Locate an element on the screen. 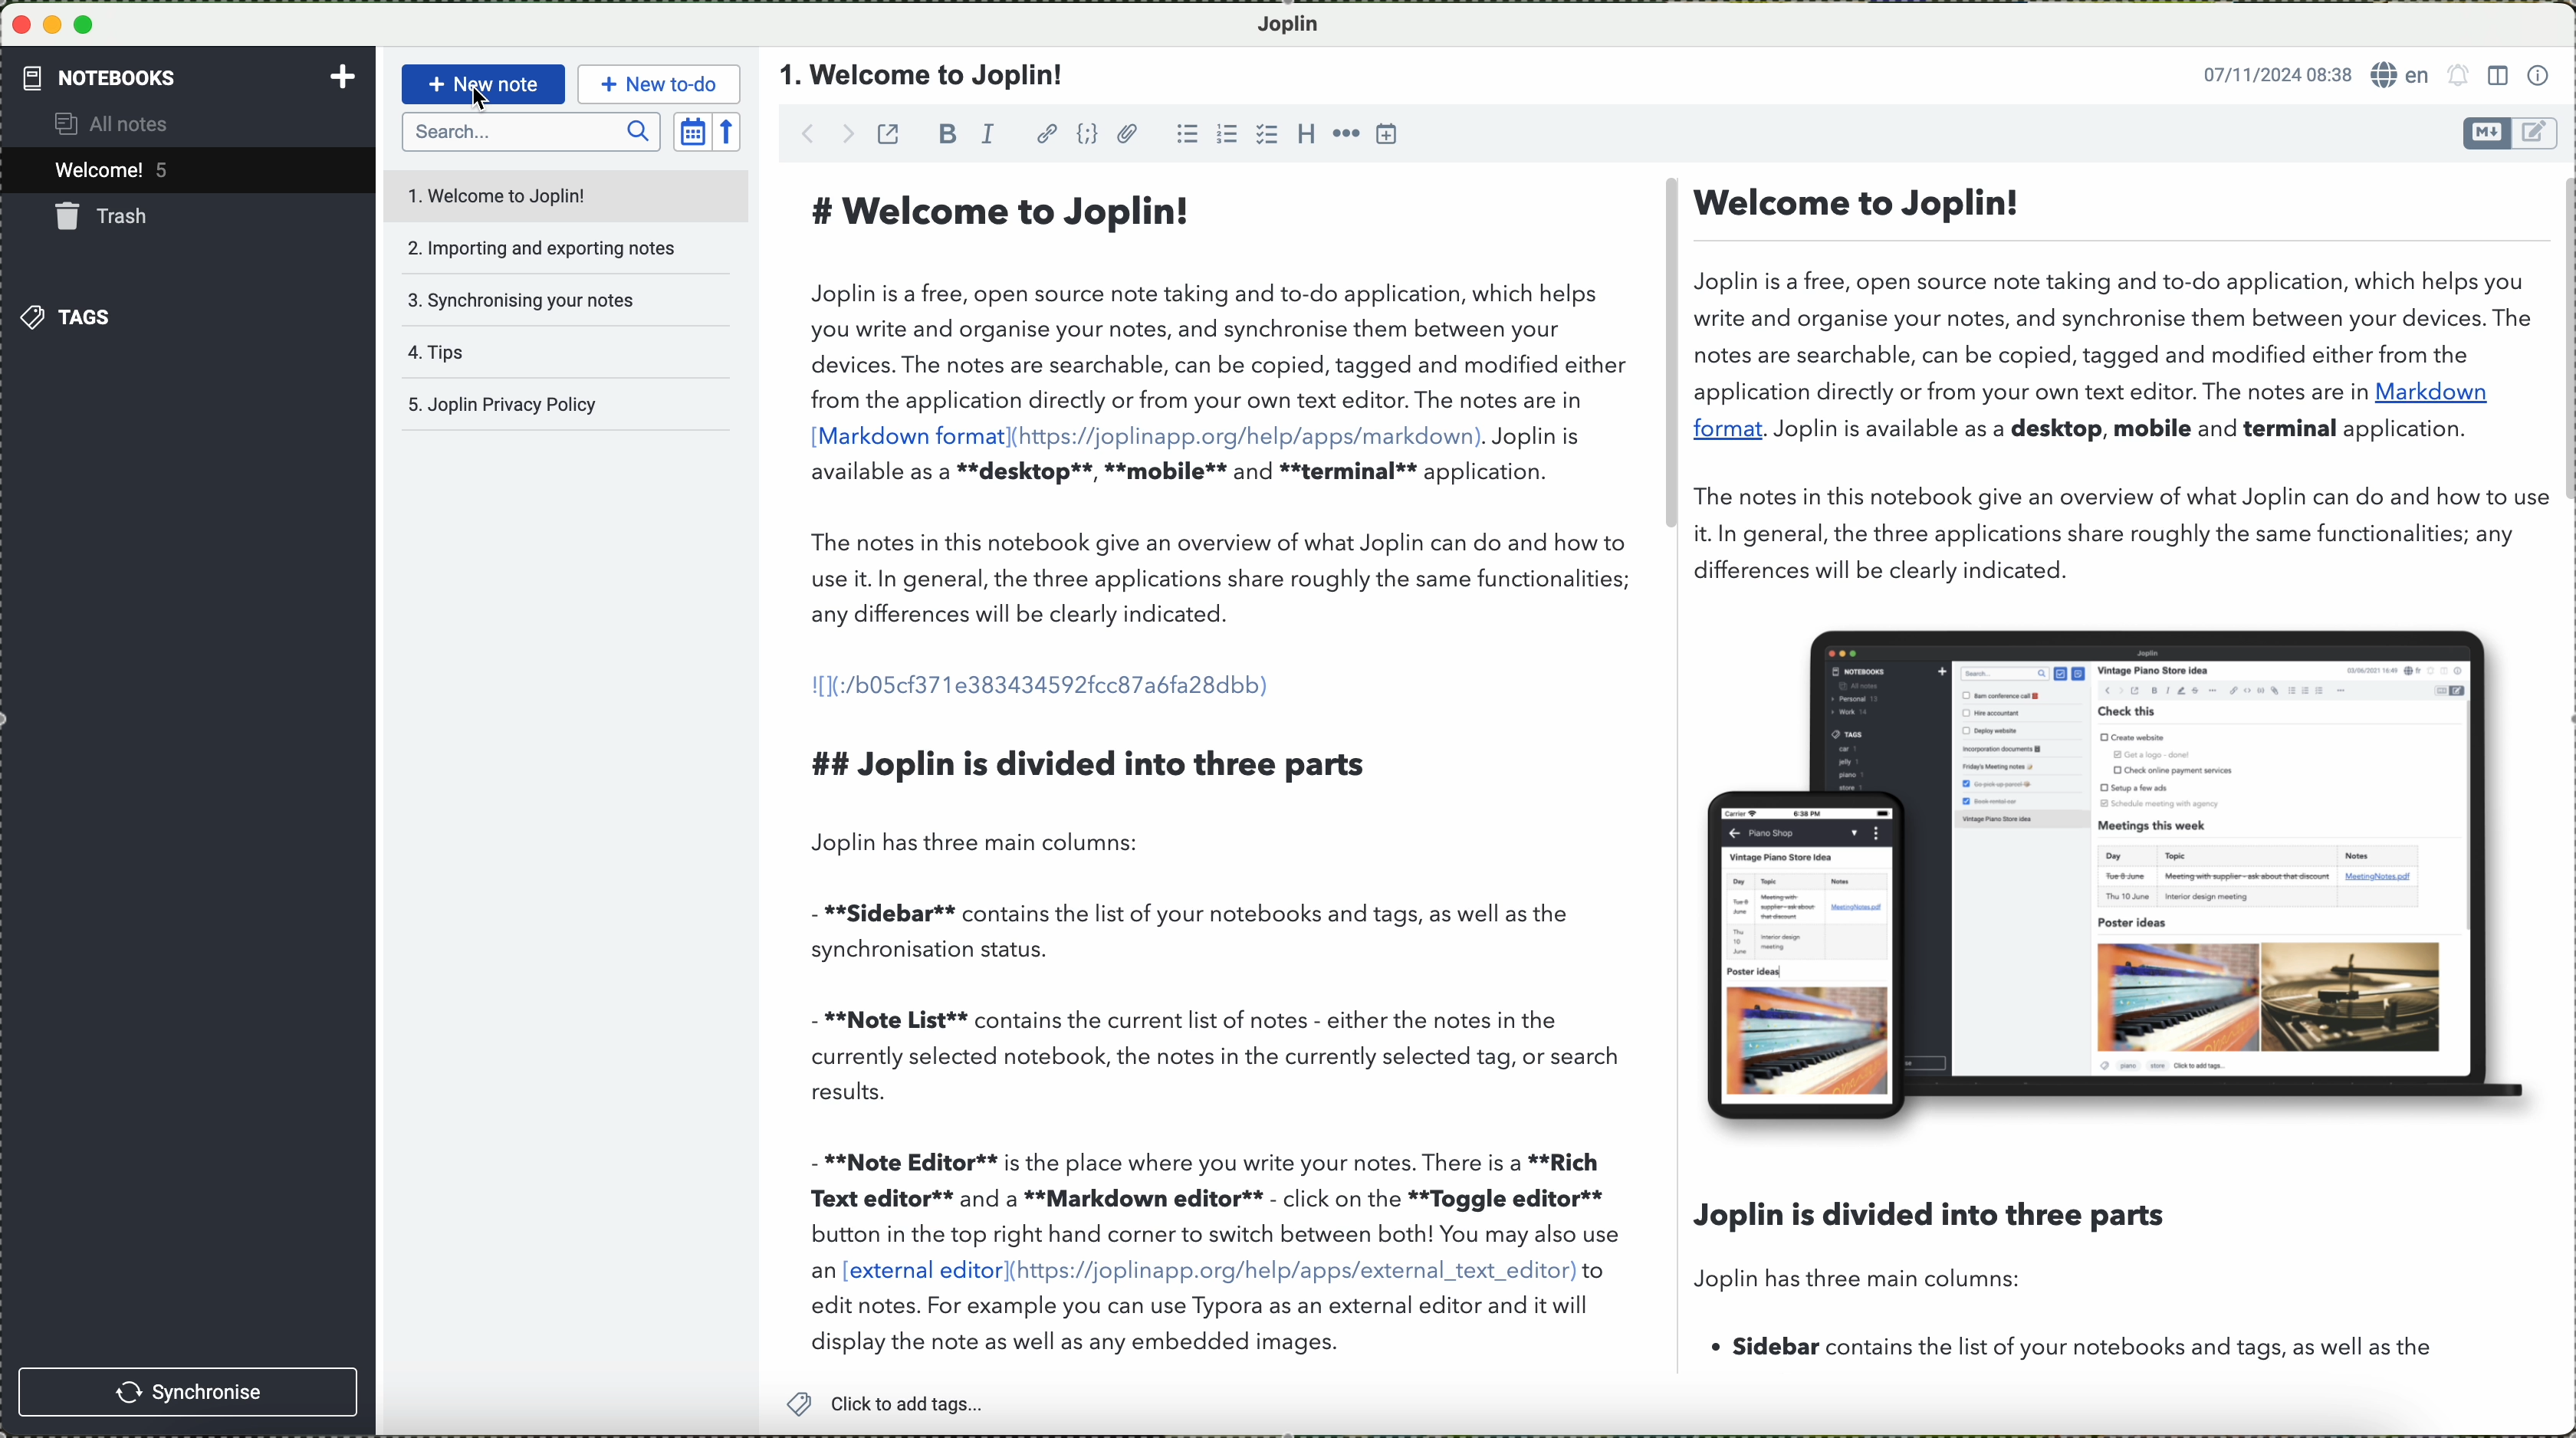  toggle external editing is located at coordinates (889, 133).